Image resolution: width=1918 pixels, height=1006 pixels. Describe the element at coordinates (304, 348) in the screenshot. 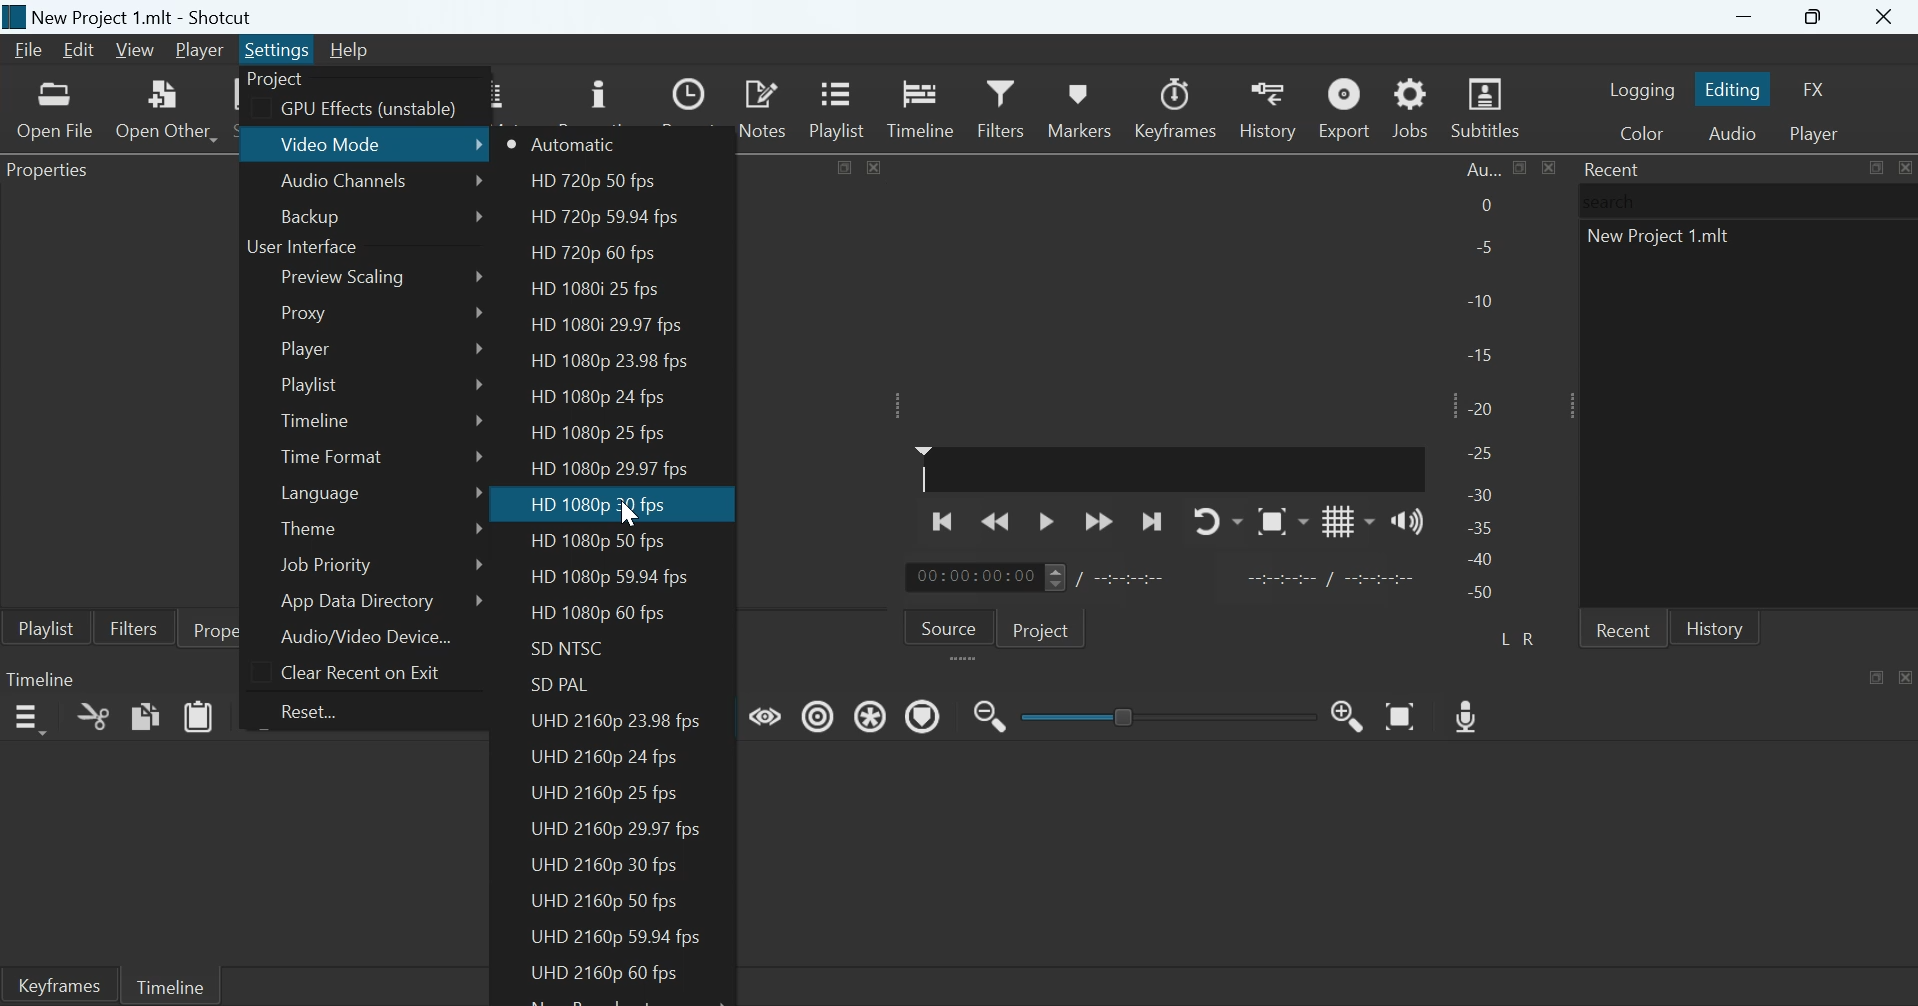

I see `Player` at that location.